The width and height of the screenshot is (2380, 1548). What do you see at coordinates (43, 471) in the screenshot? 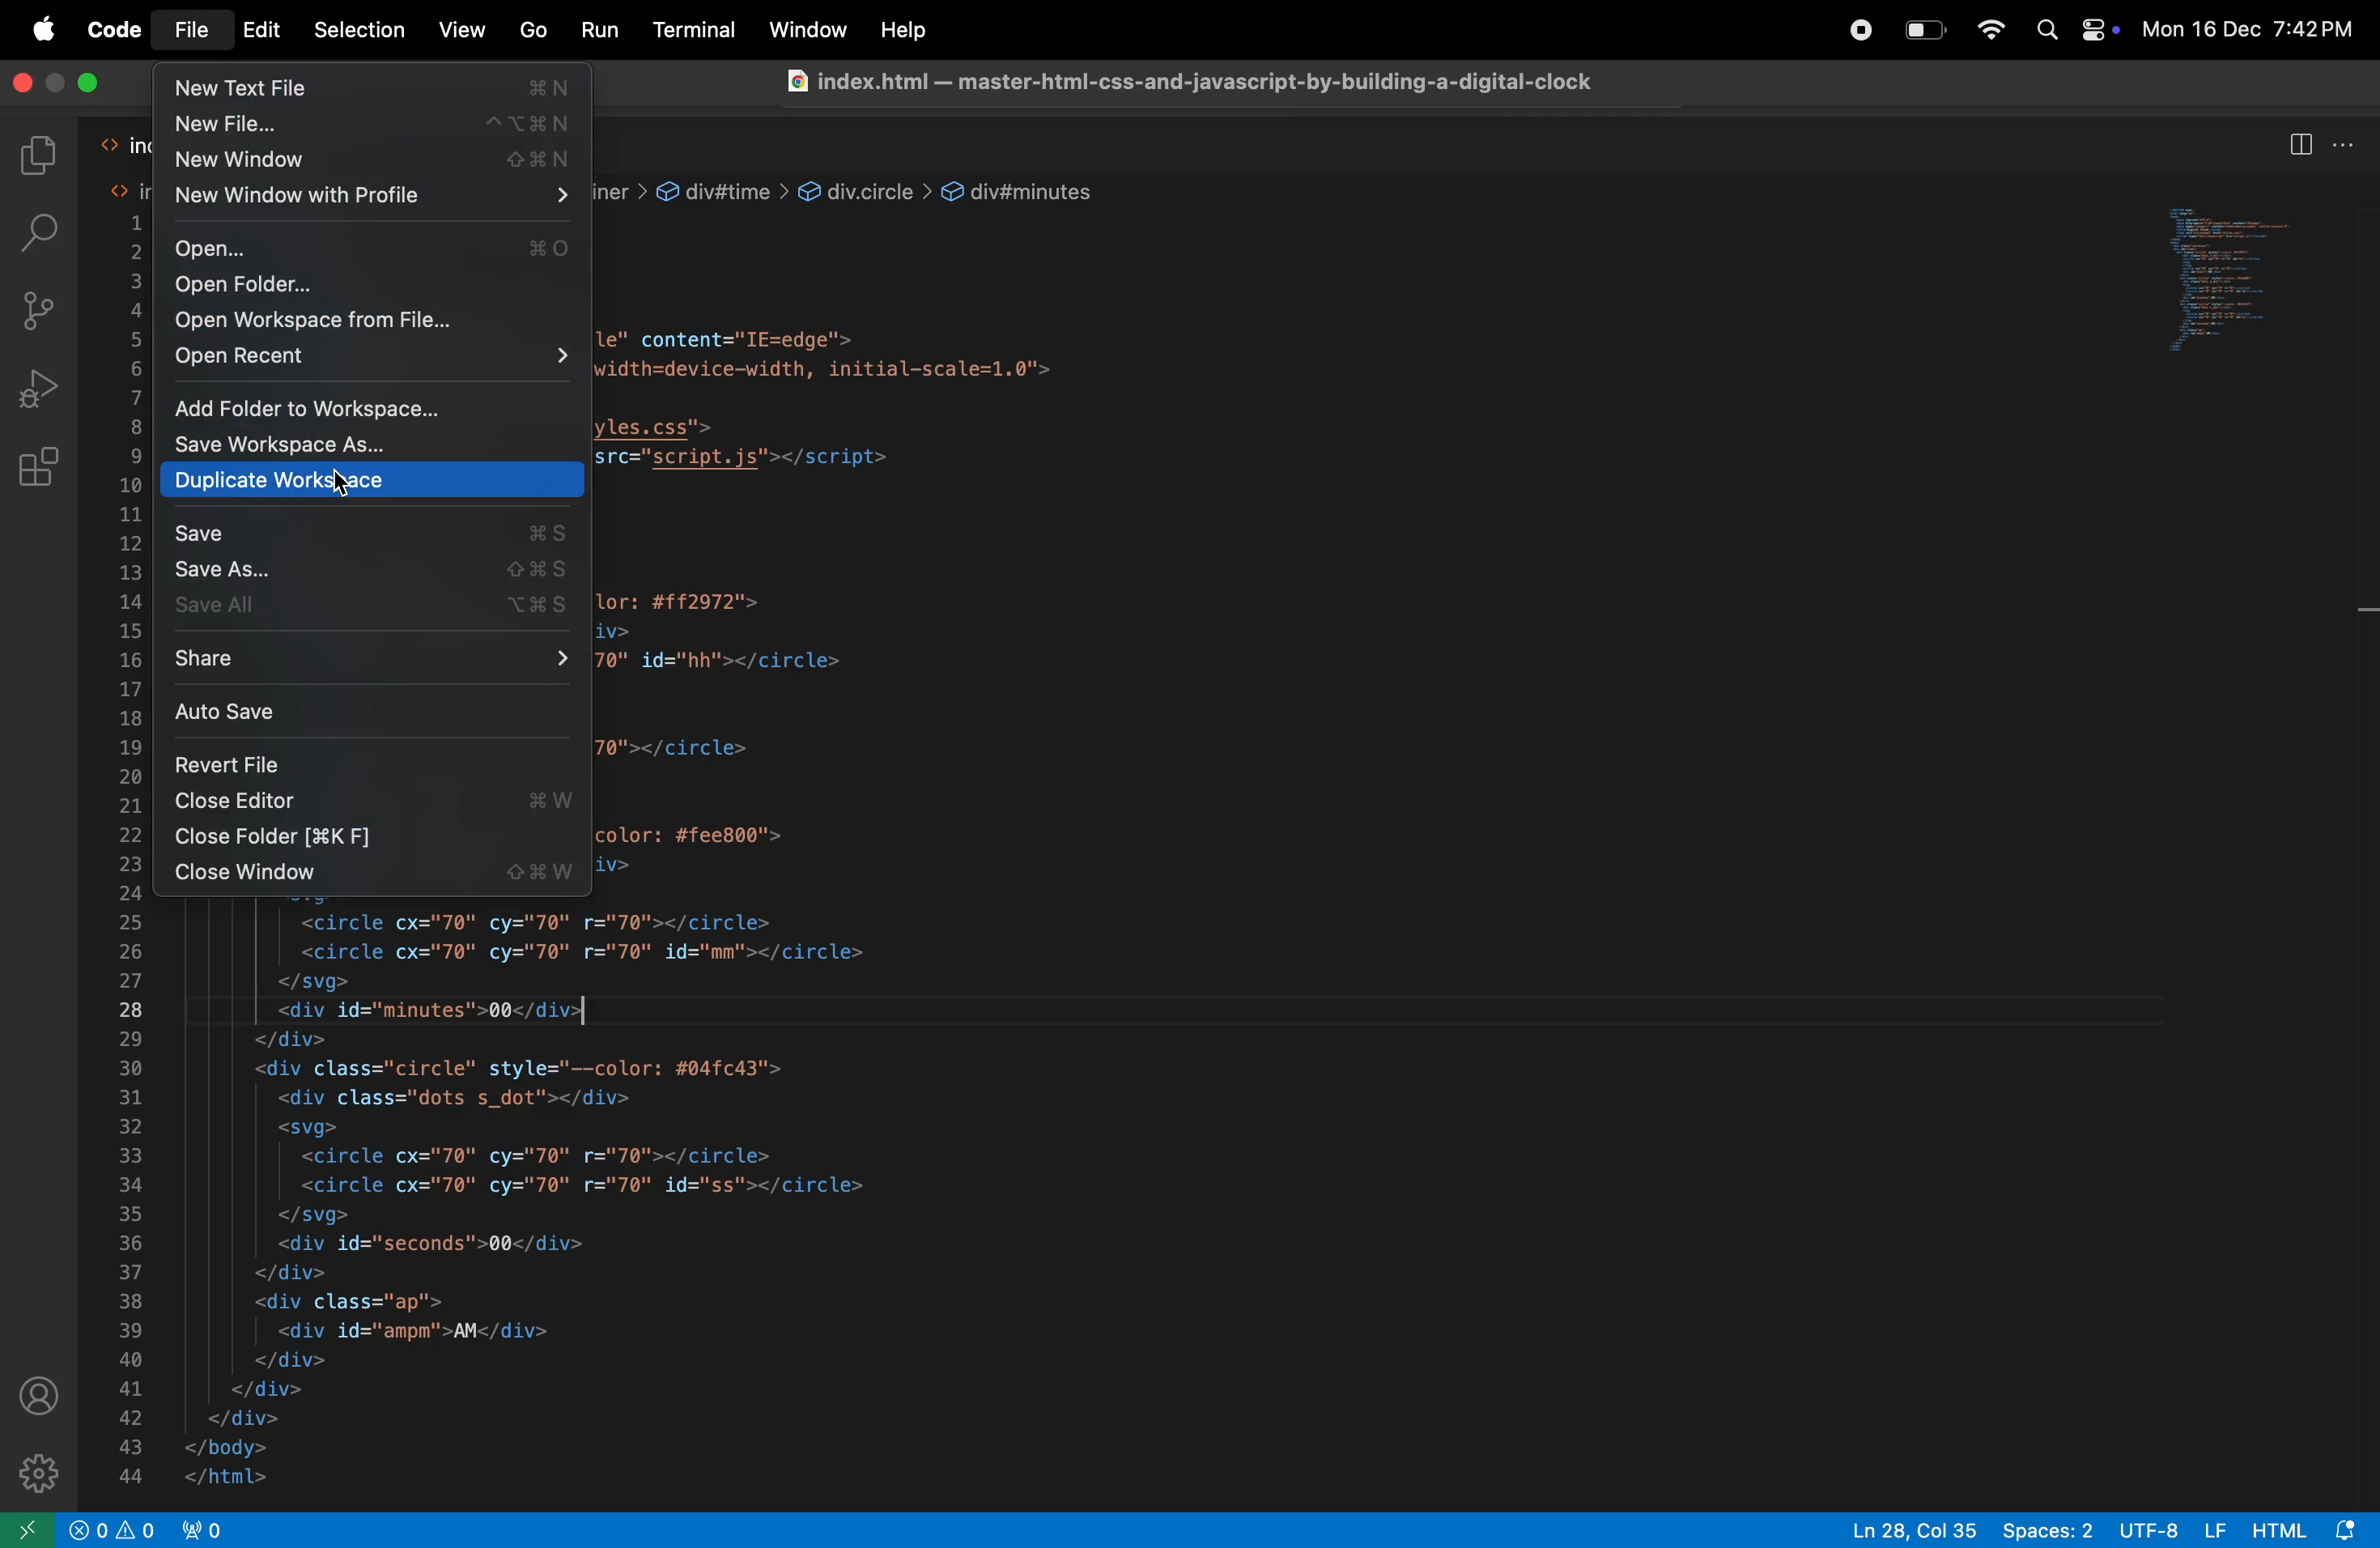
I see `extensions` at bounding box center [43, 471].